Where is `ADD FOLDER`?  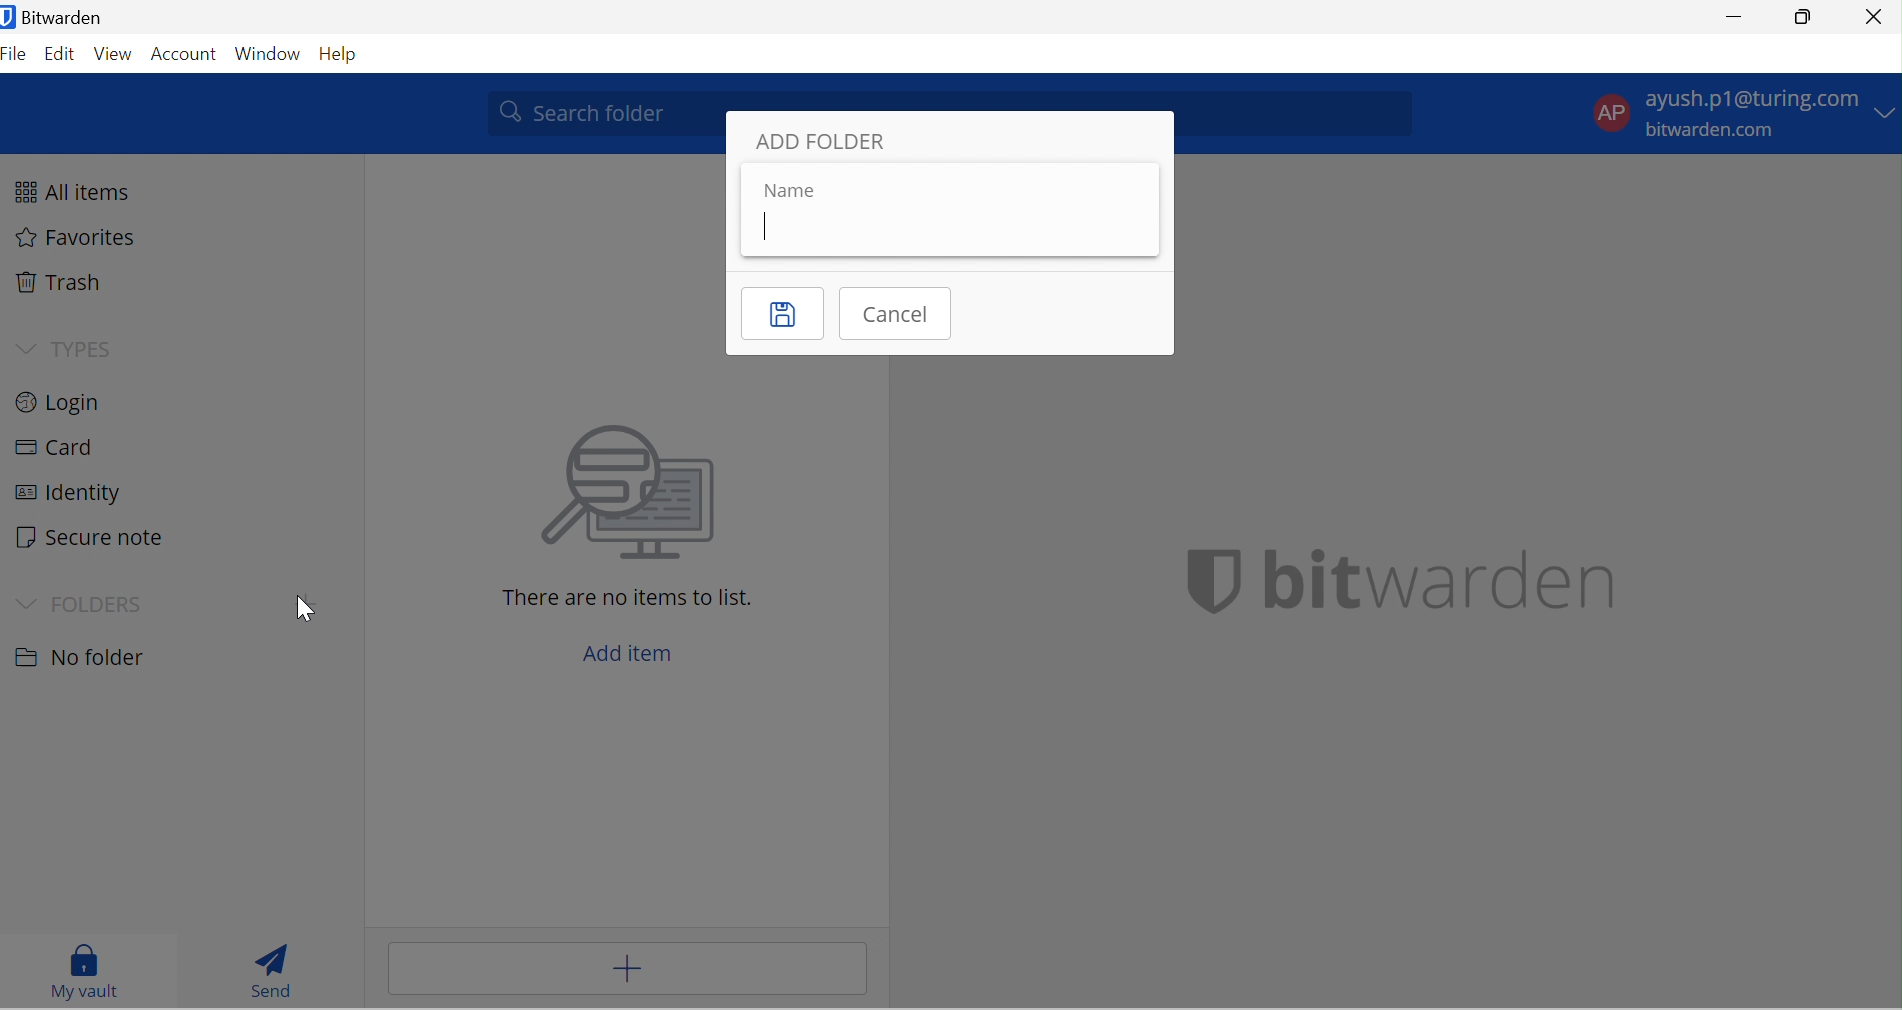 ADD FOLDER is located at coordinates (827, 139).